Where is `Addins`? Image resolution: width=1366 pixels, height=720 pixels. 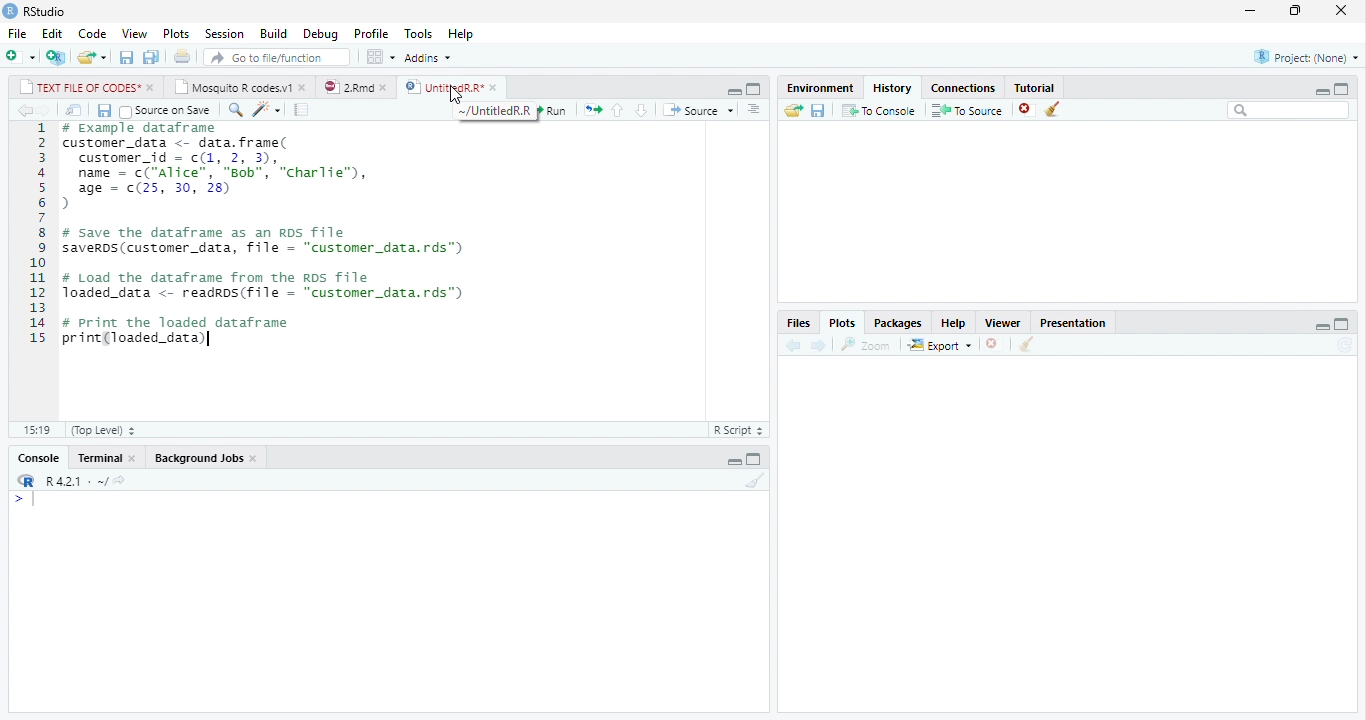 Addins is located at coordinates (428, 58).